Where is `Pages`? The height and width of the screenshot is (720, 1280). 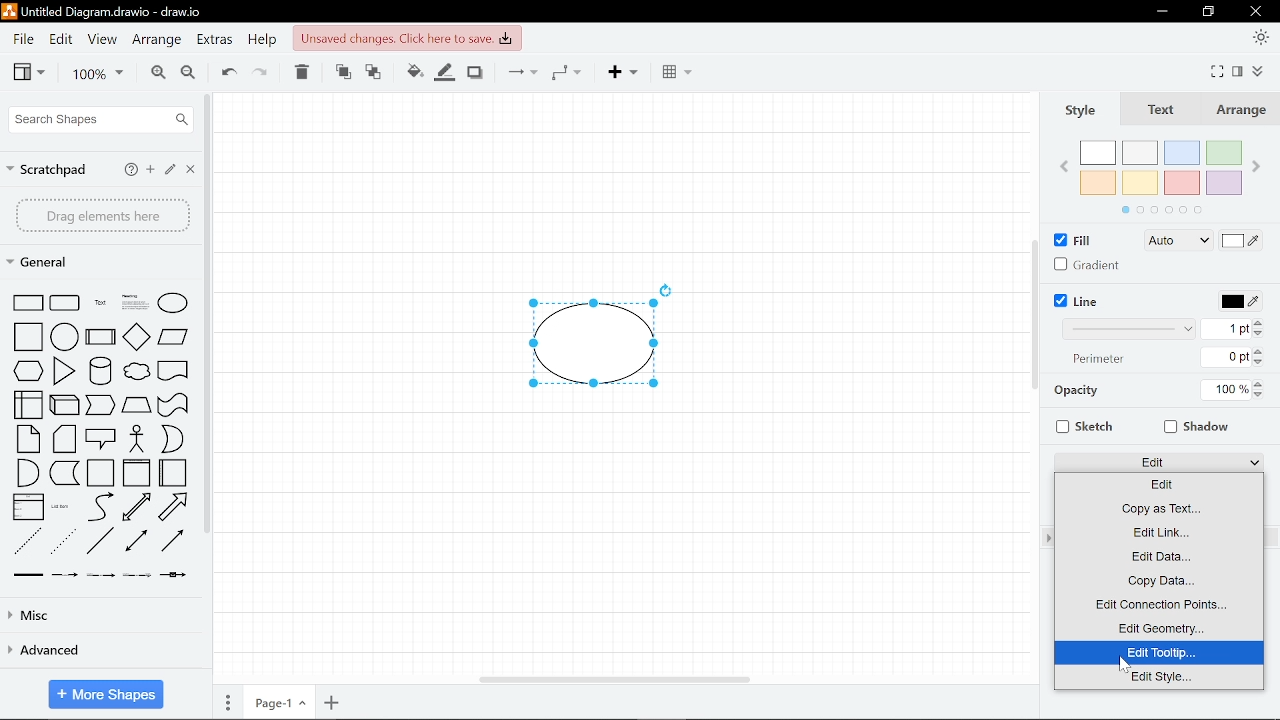 Pages is located at coordinates (226, 703).